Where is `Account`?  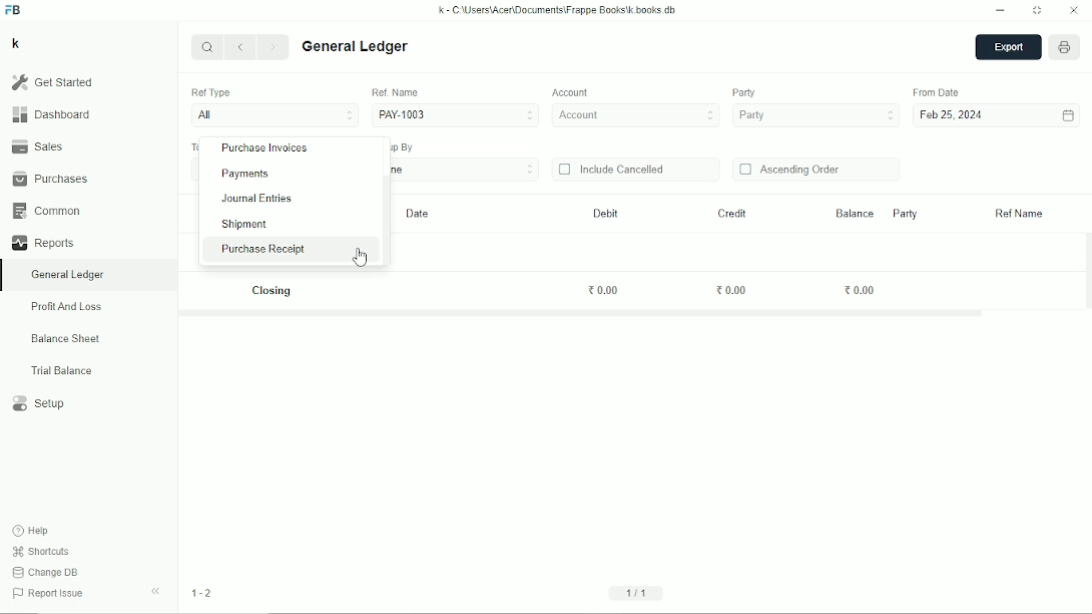 Account is located at coordinates (637, 116).